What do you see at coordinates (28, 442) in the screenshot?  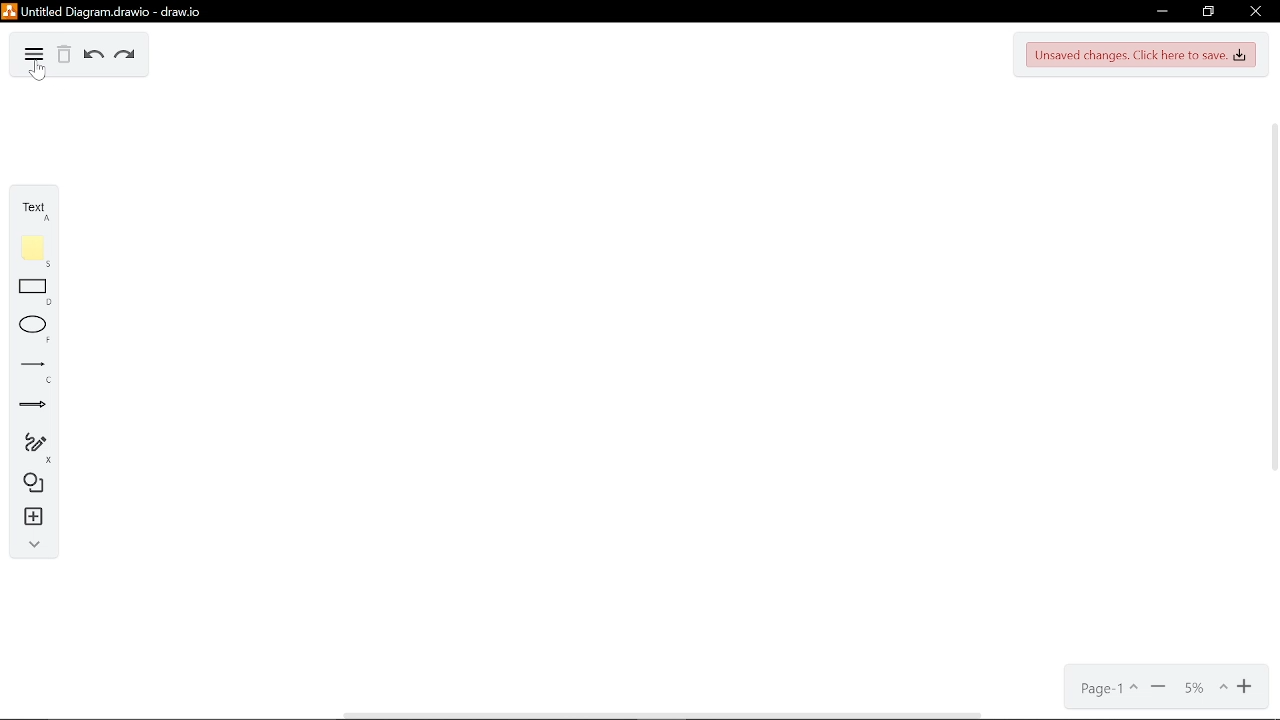 I see `Freehand` at bounding box center [28, 442].